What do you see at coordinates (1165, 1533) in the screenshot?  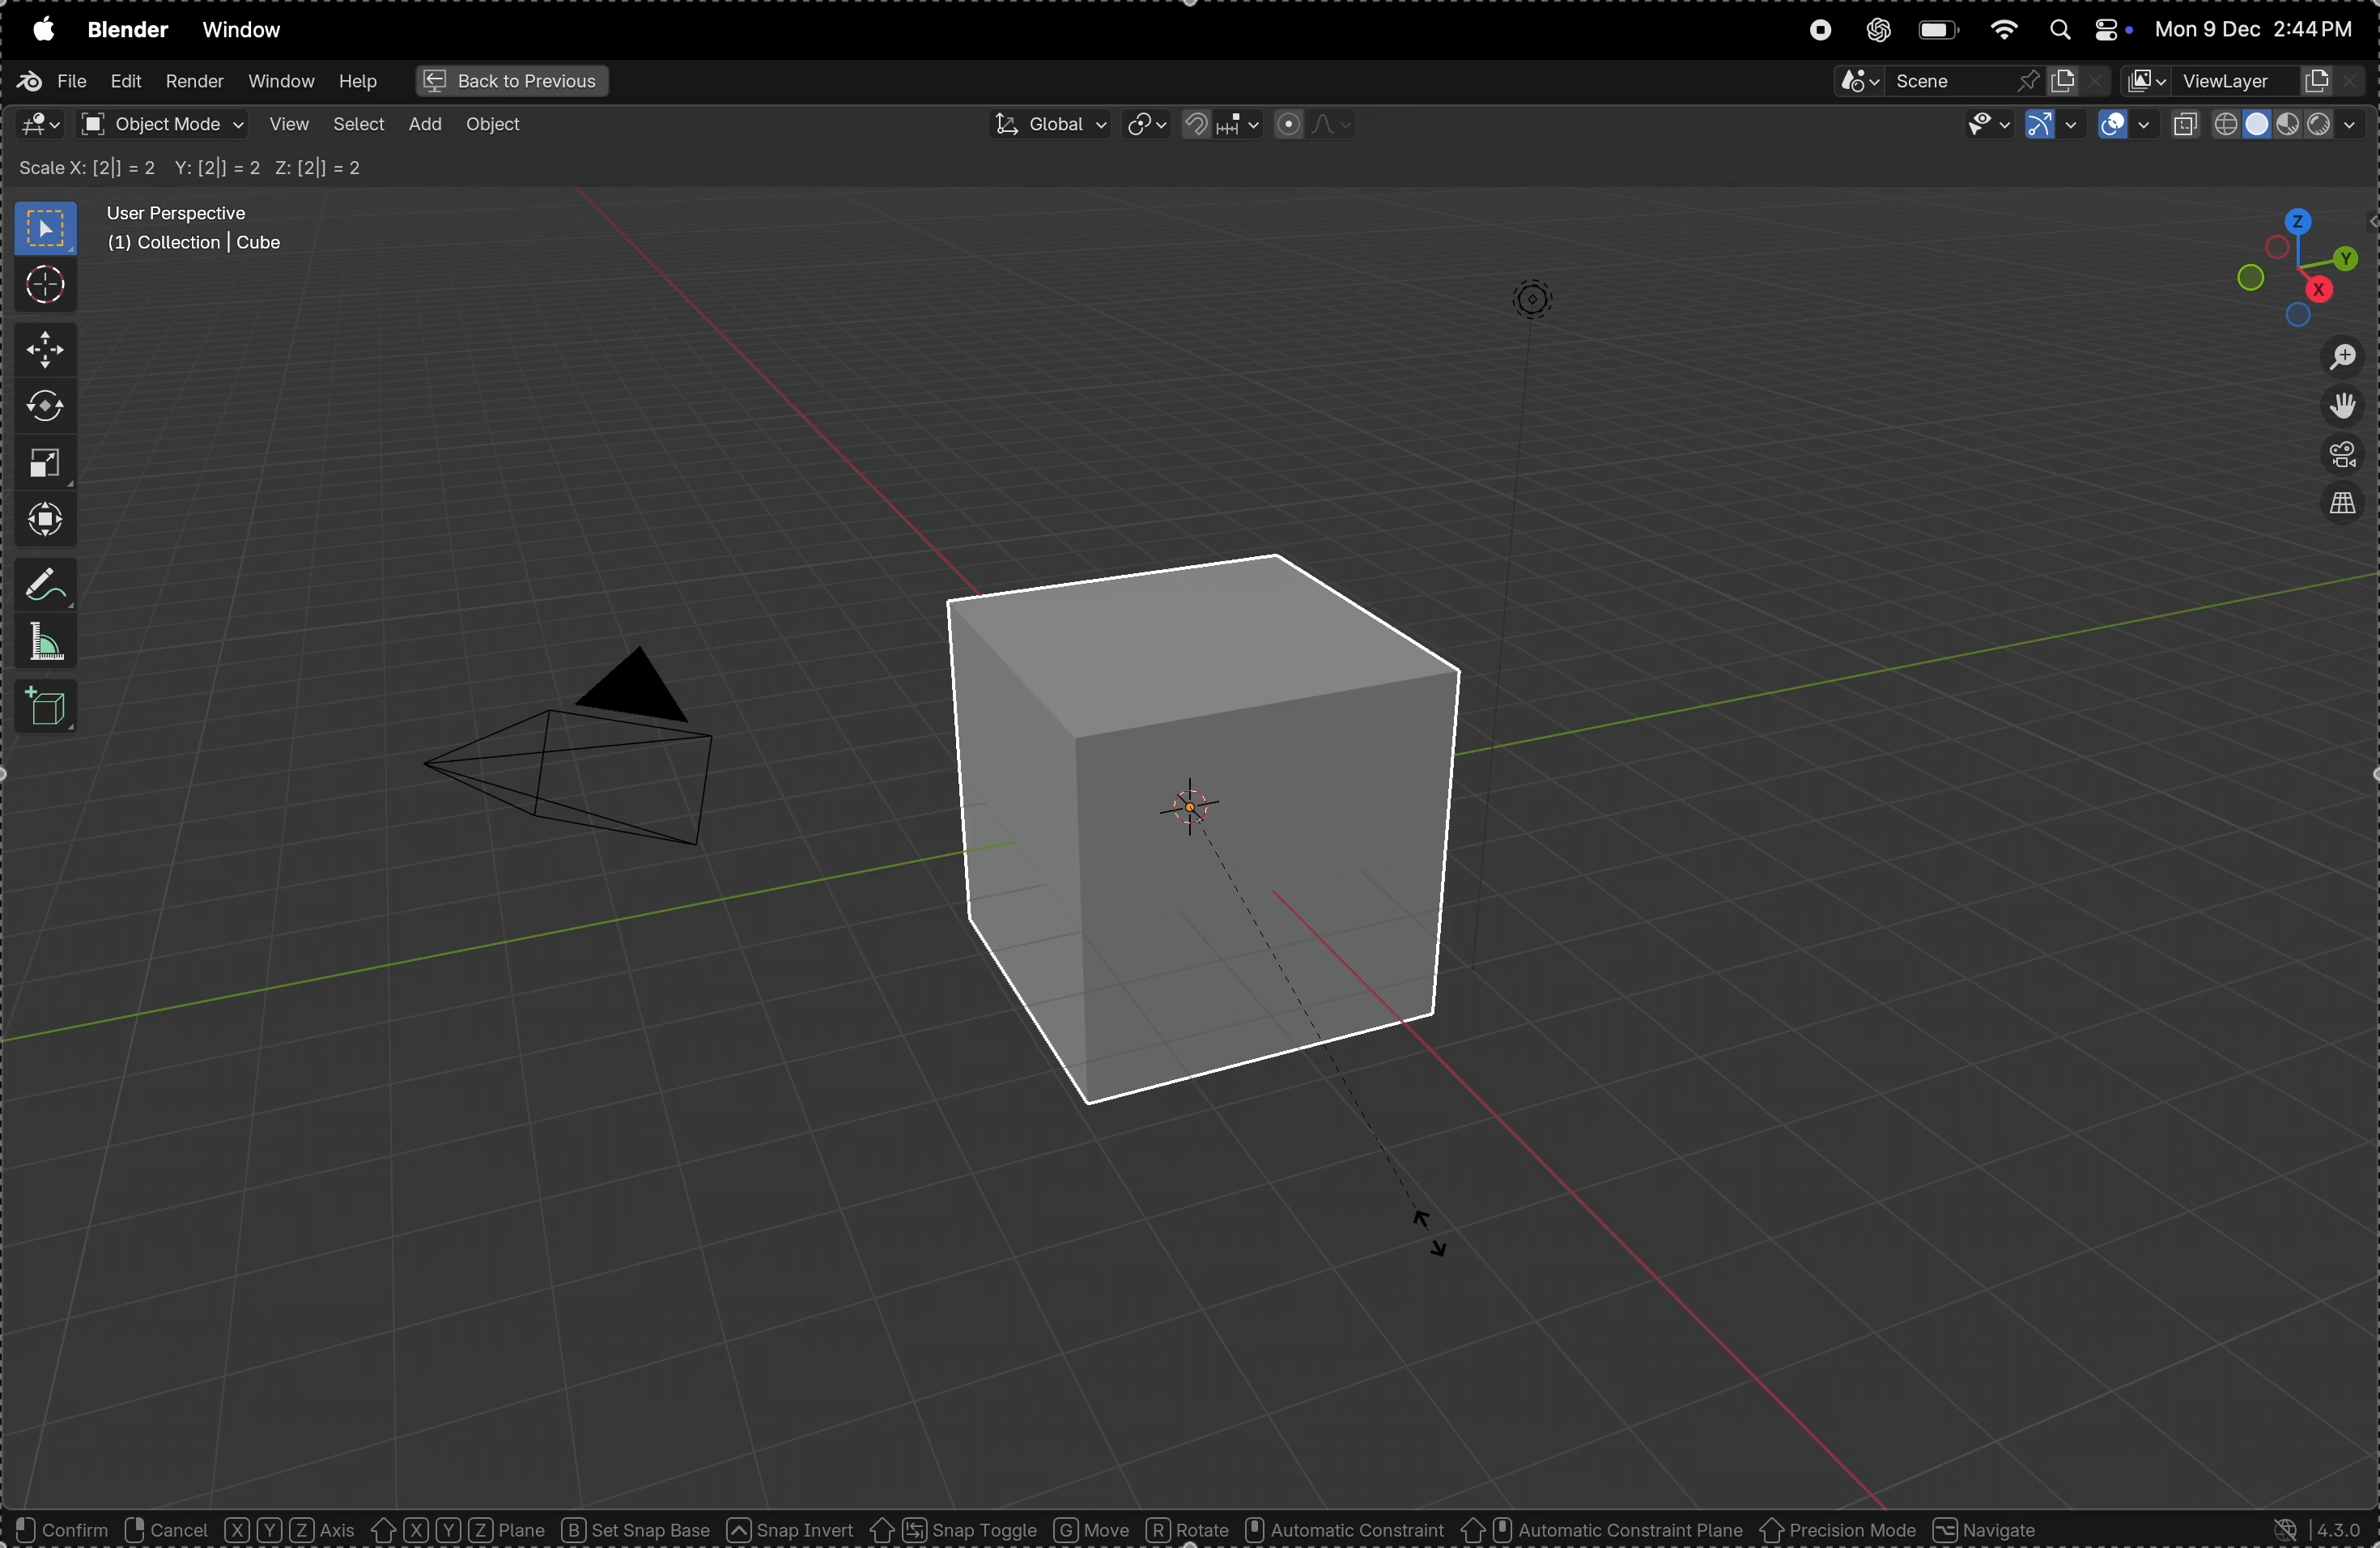 I see `object` at bounding box center [1165, 1533].